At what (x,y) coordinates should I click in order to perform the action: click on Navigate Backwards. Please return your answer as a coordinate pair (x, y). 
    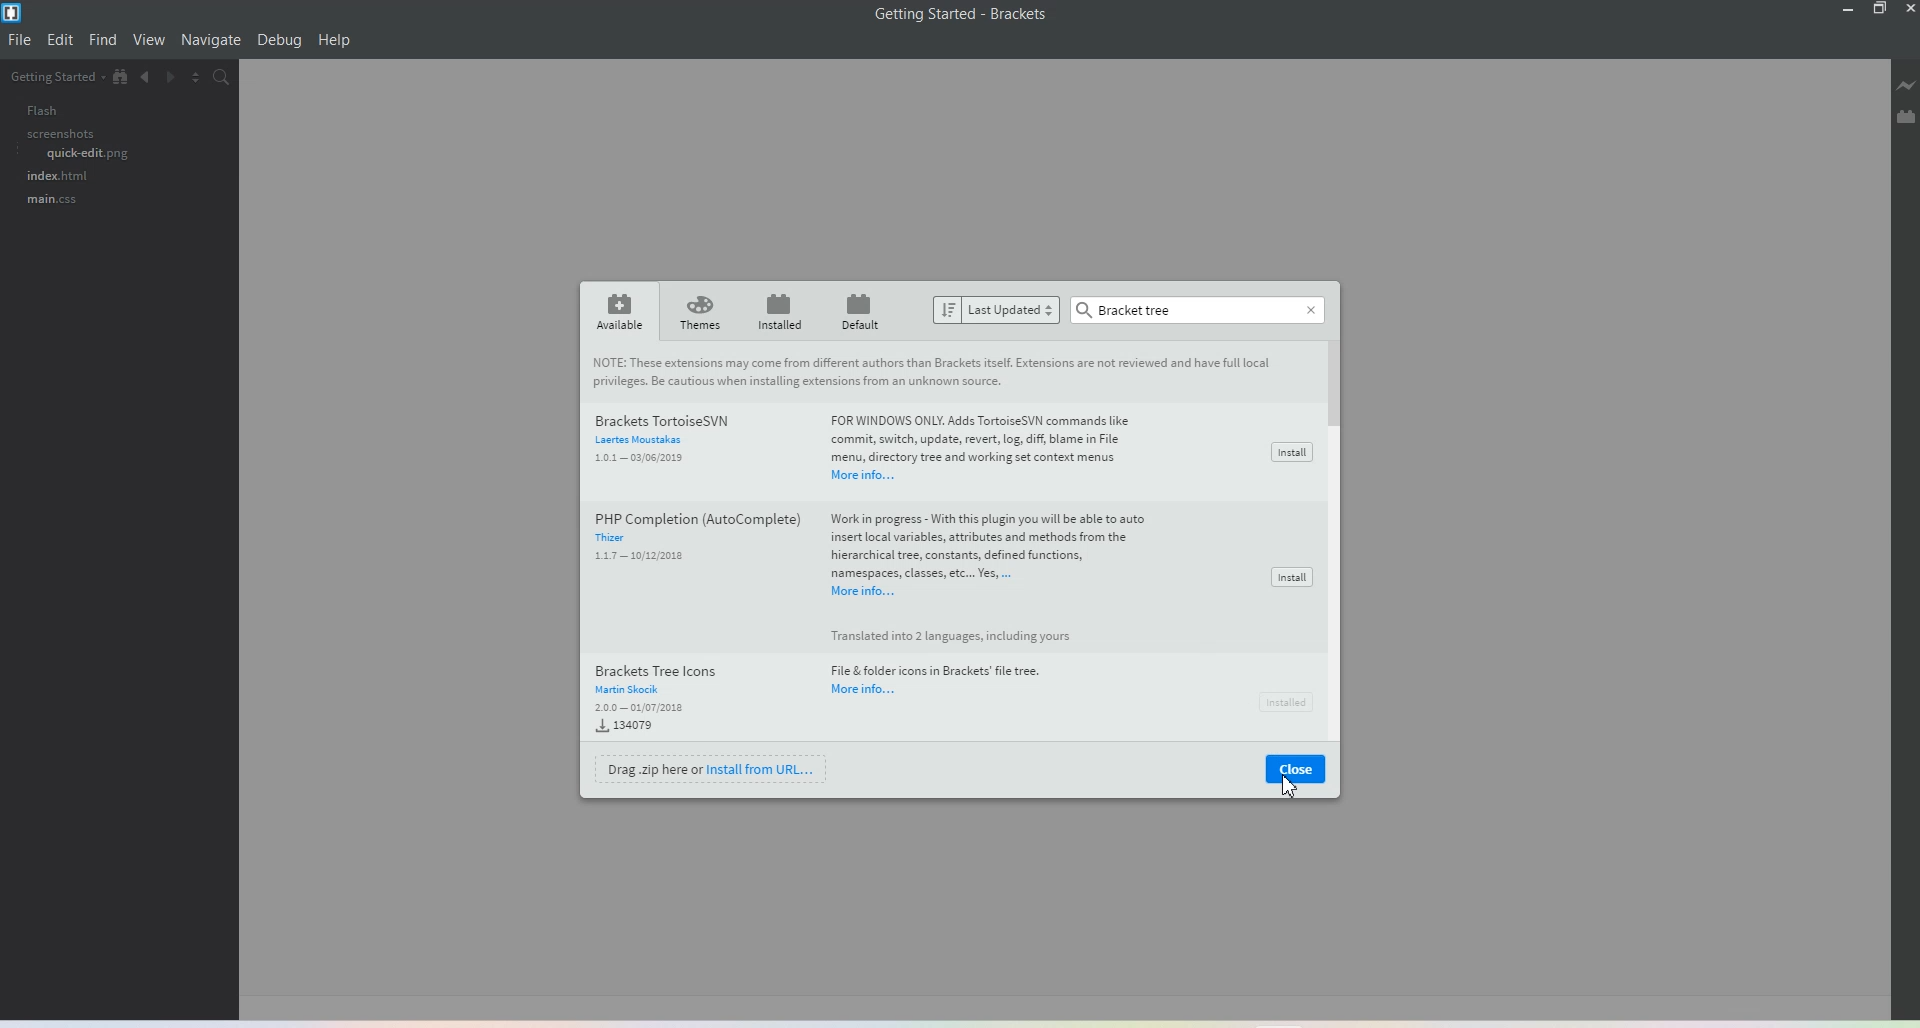
    Looking at the image, I should click on (147, 80).